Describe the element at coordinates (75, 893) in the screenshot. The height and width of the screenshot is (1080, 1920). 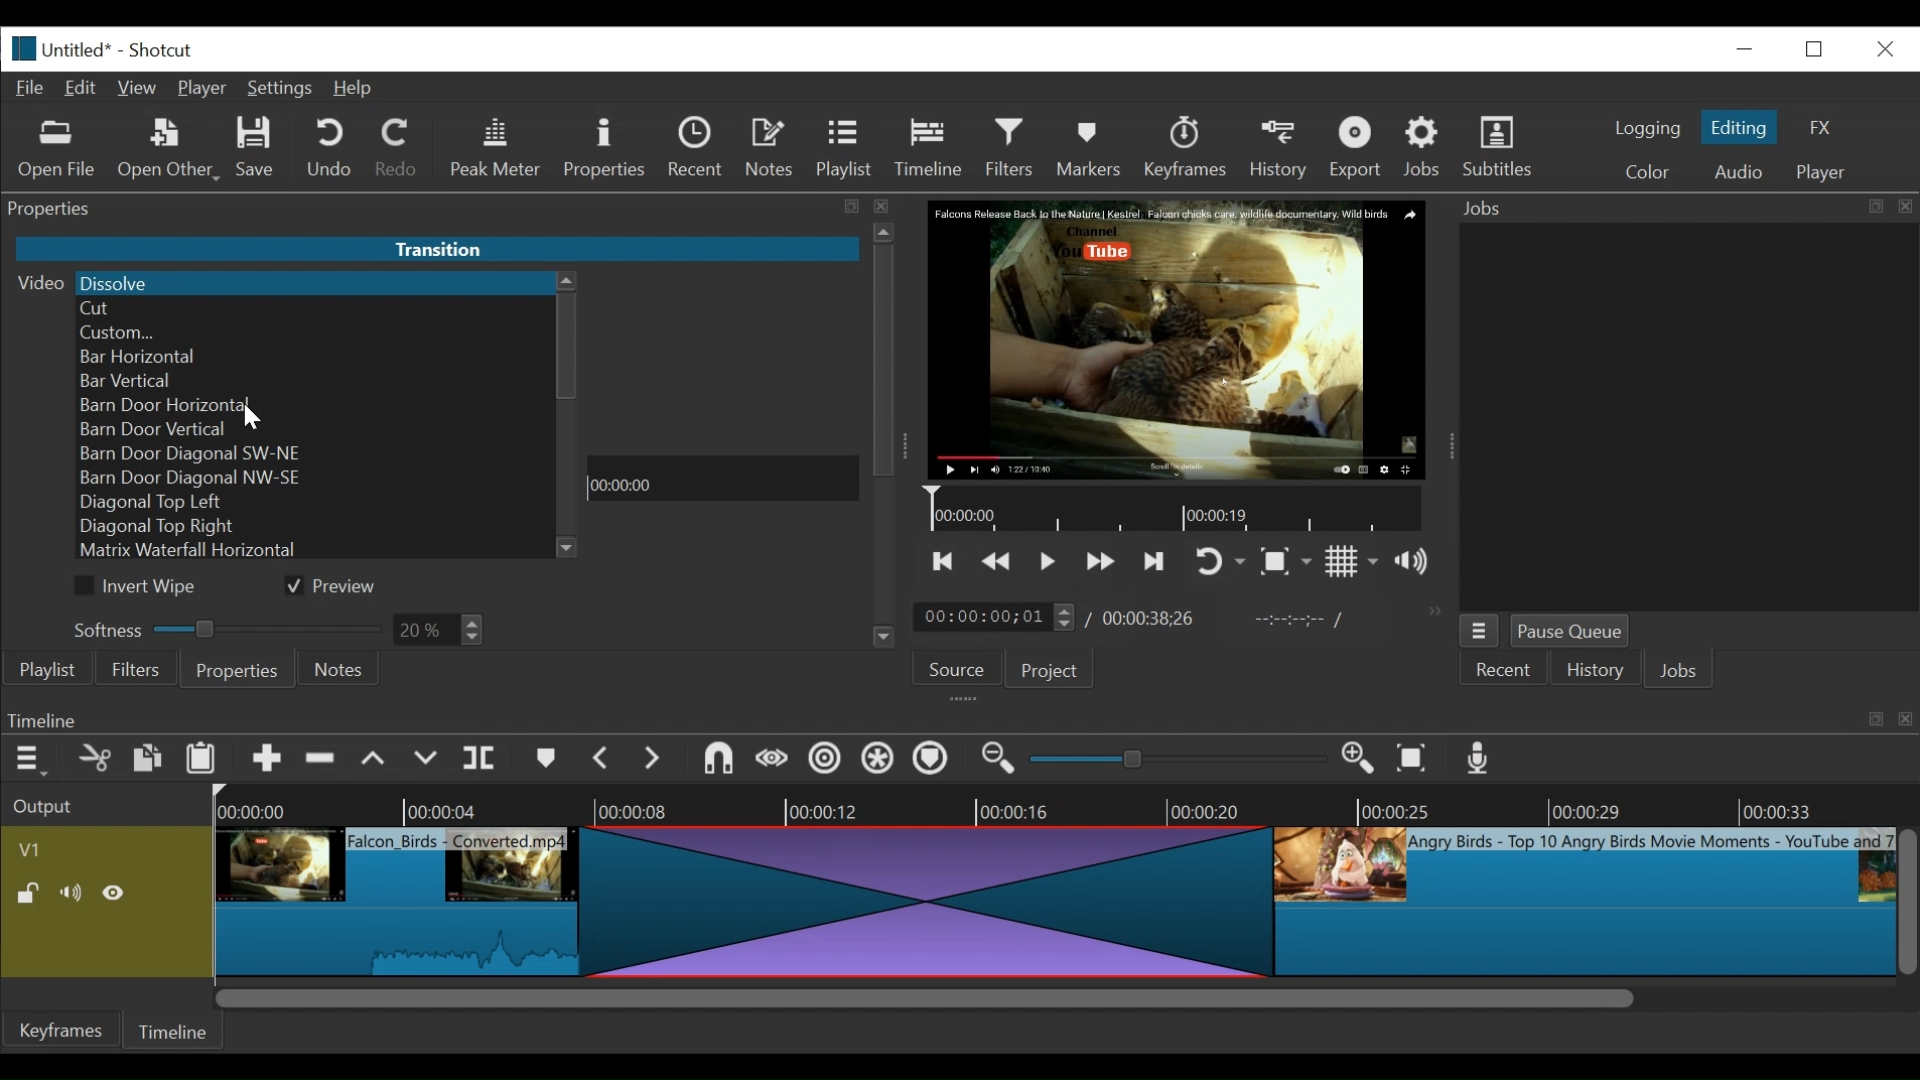
I see `Mute` at that location.